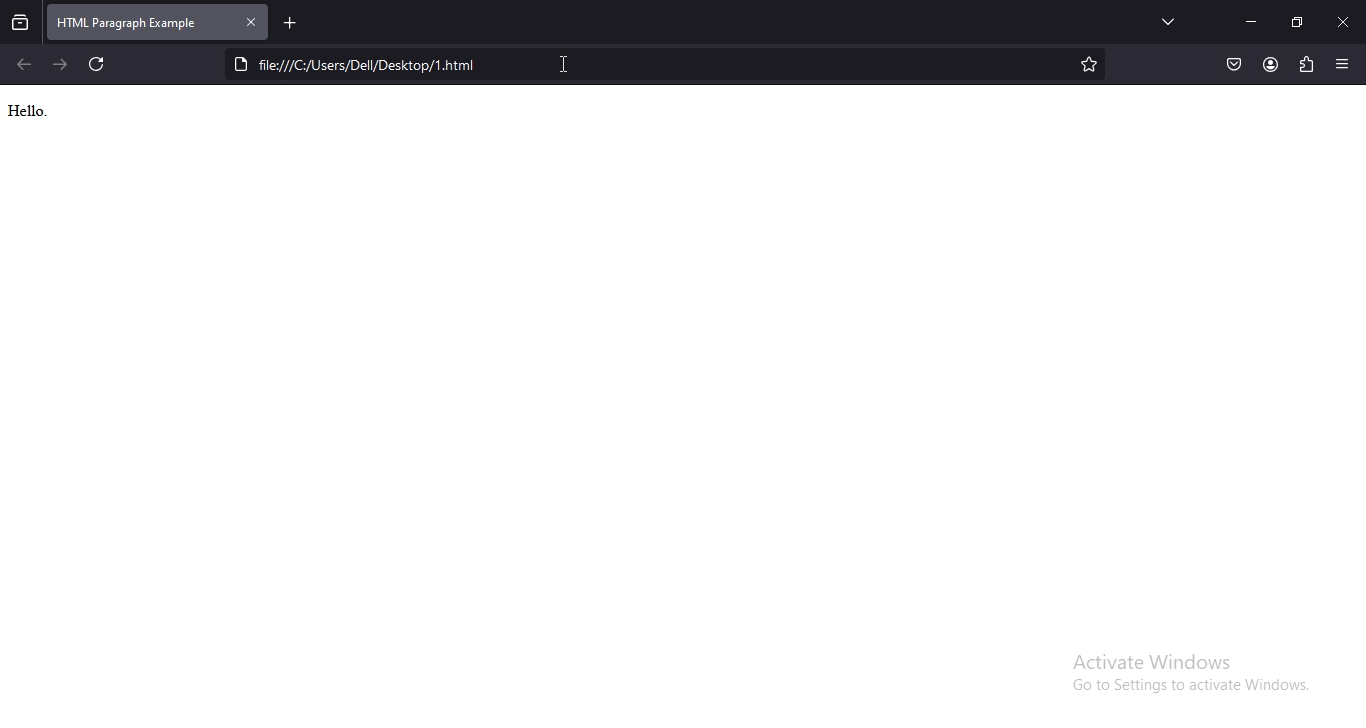 This screenshot has width=1366, height=728. Describe the element at coordinates (140, 22) in the screenshot. I see `html paragraph example` at that location.